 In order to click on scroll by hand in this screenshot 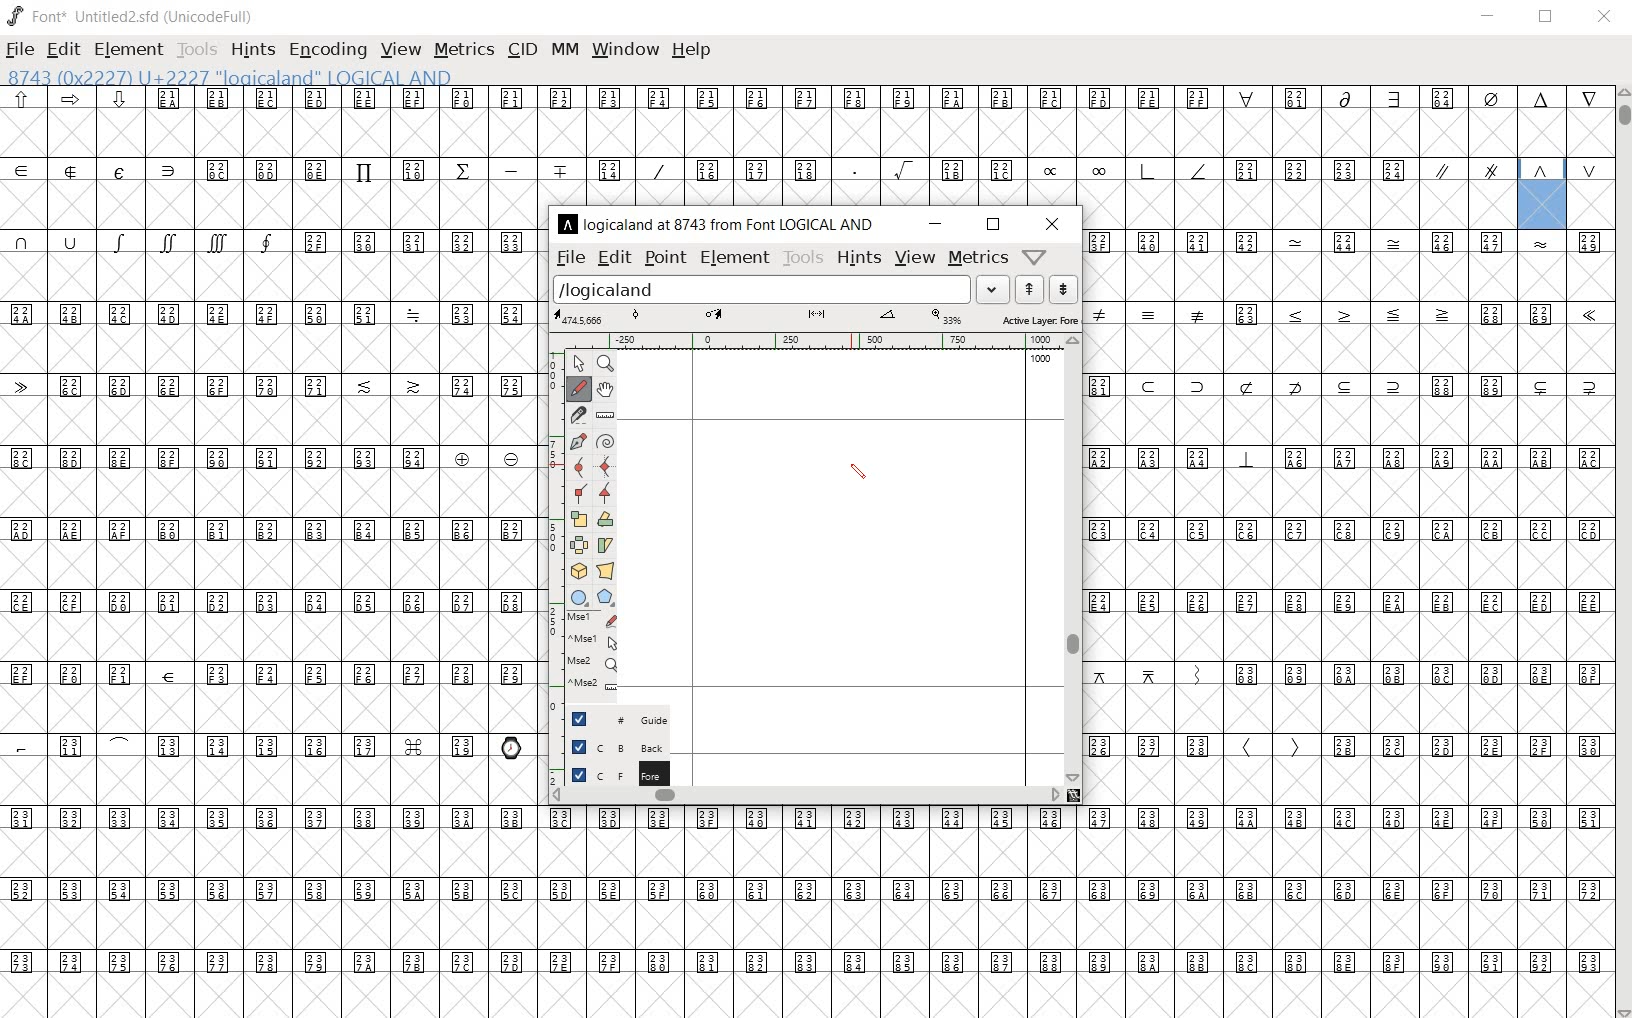, I will do `click(607, 388)`.